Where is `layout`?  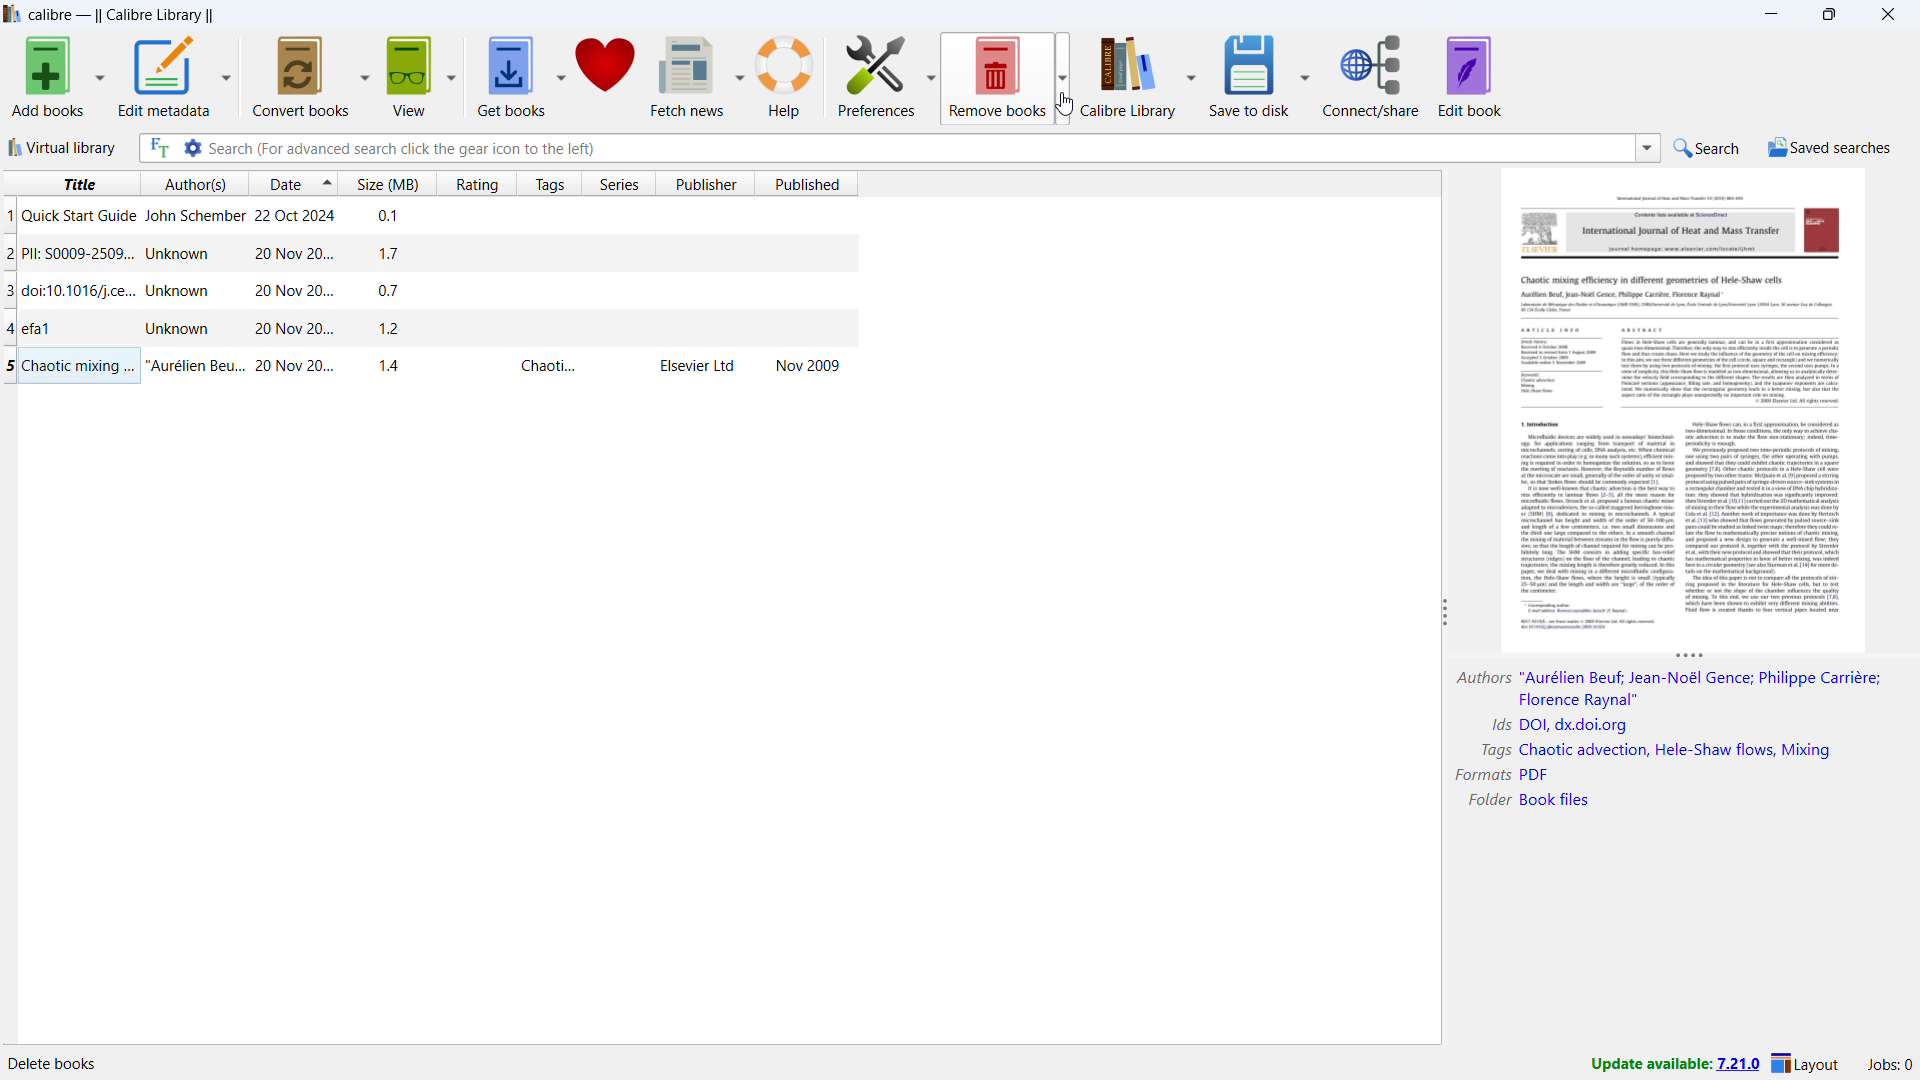
layout is located at coordinates (1808, 1064).